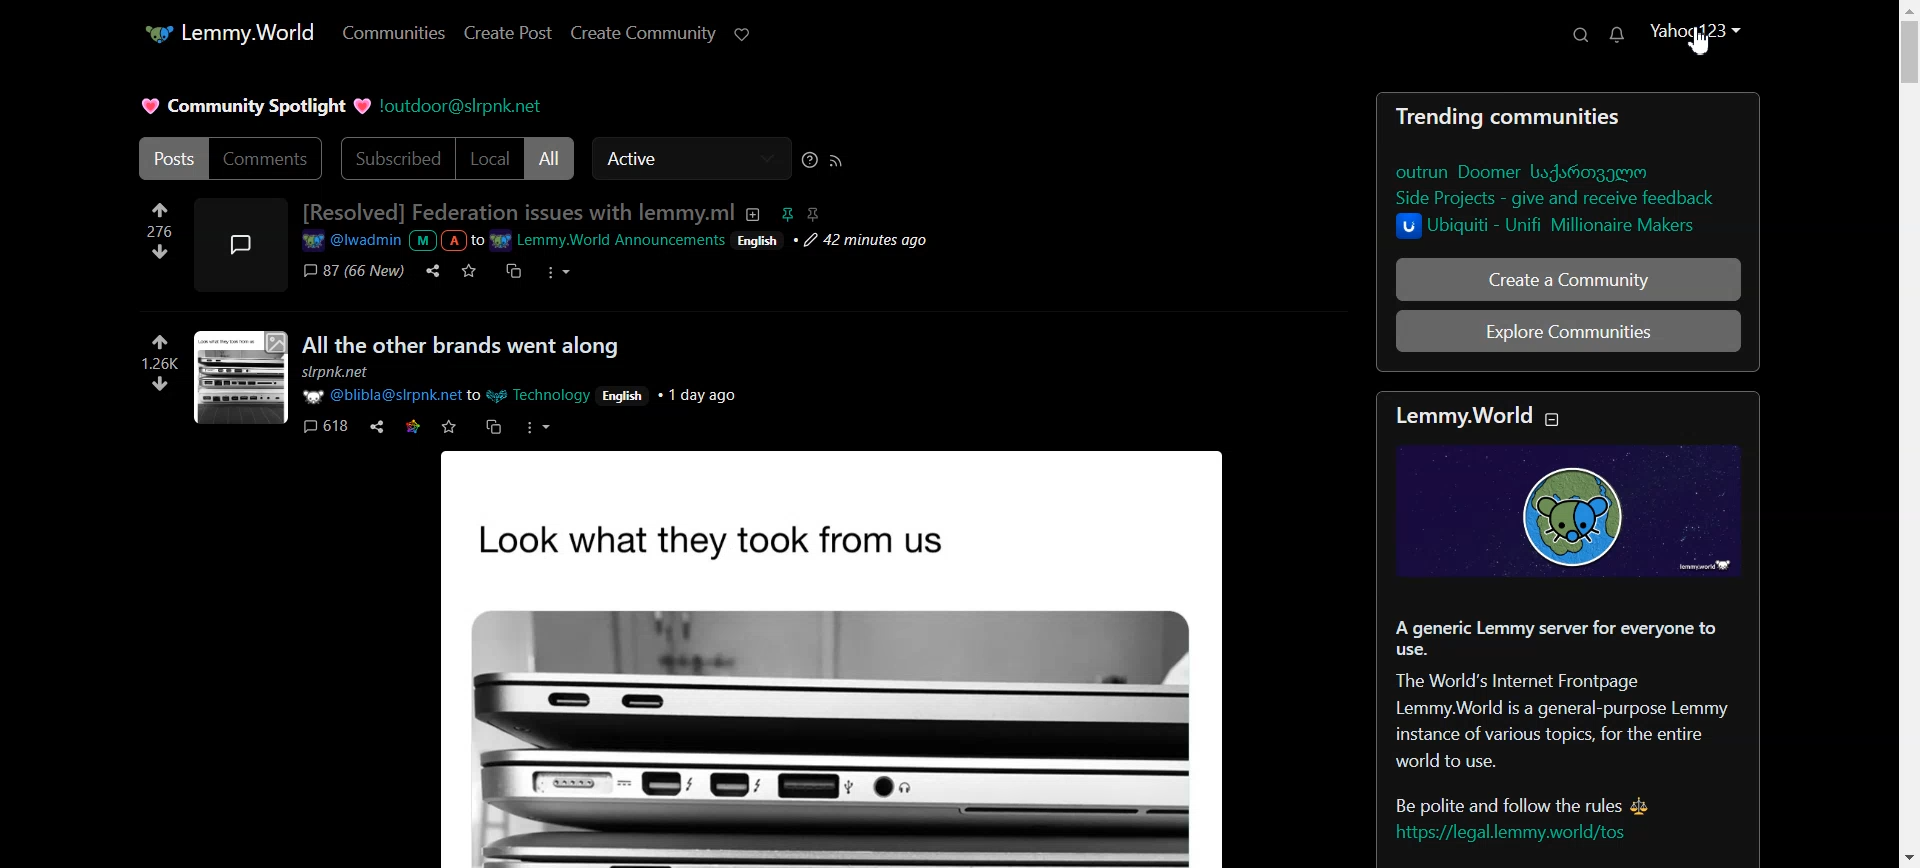 The image size is (1920, 868). What do you see at coordinates (164, 385) in the screenshot?
I see `down` at bounding box center [164, 385].